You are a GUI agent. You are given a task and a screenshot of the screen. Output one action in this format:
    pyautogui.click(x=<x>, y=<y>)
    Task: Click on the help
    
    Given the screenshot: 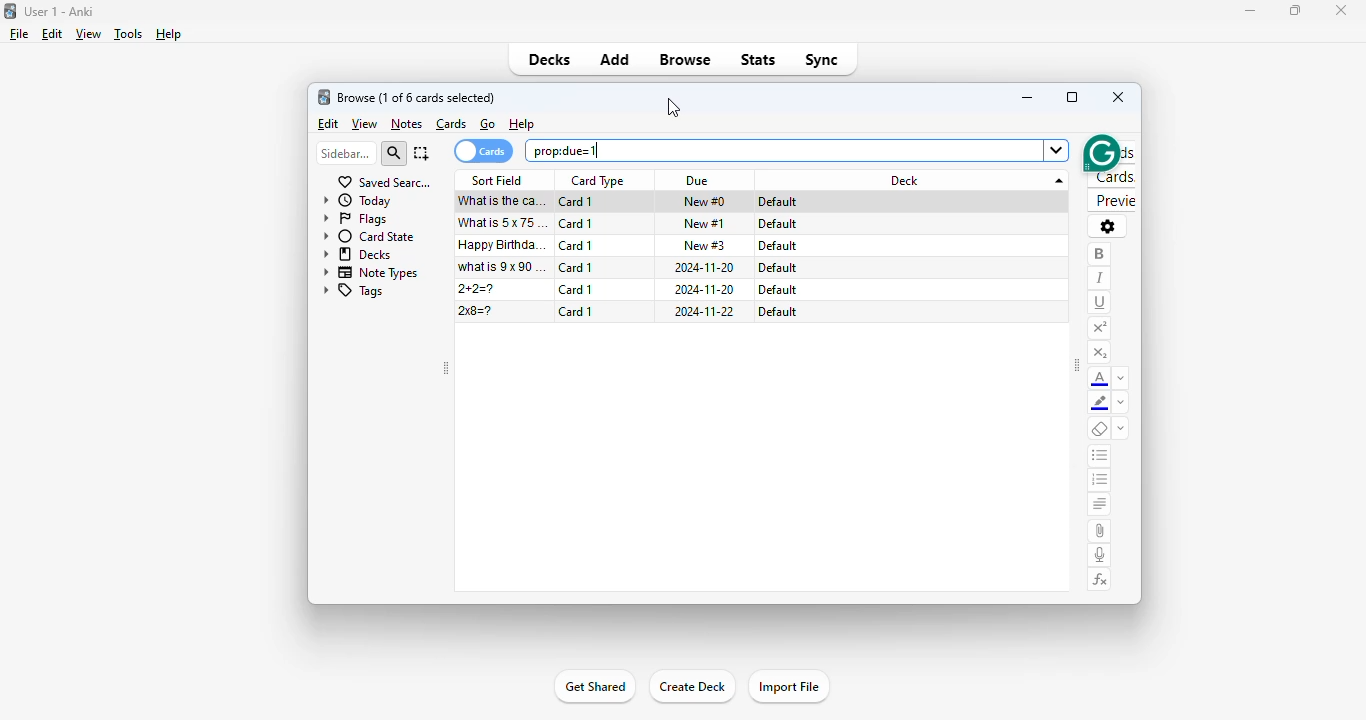 What is the action you would take?
    pyautogui.click(x=522, y=123)
    